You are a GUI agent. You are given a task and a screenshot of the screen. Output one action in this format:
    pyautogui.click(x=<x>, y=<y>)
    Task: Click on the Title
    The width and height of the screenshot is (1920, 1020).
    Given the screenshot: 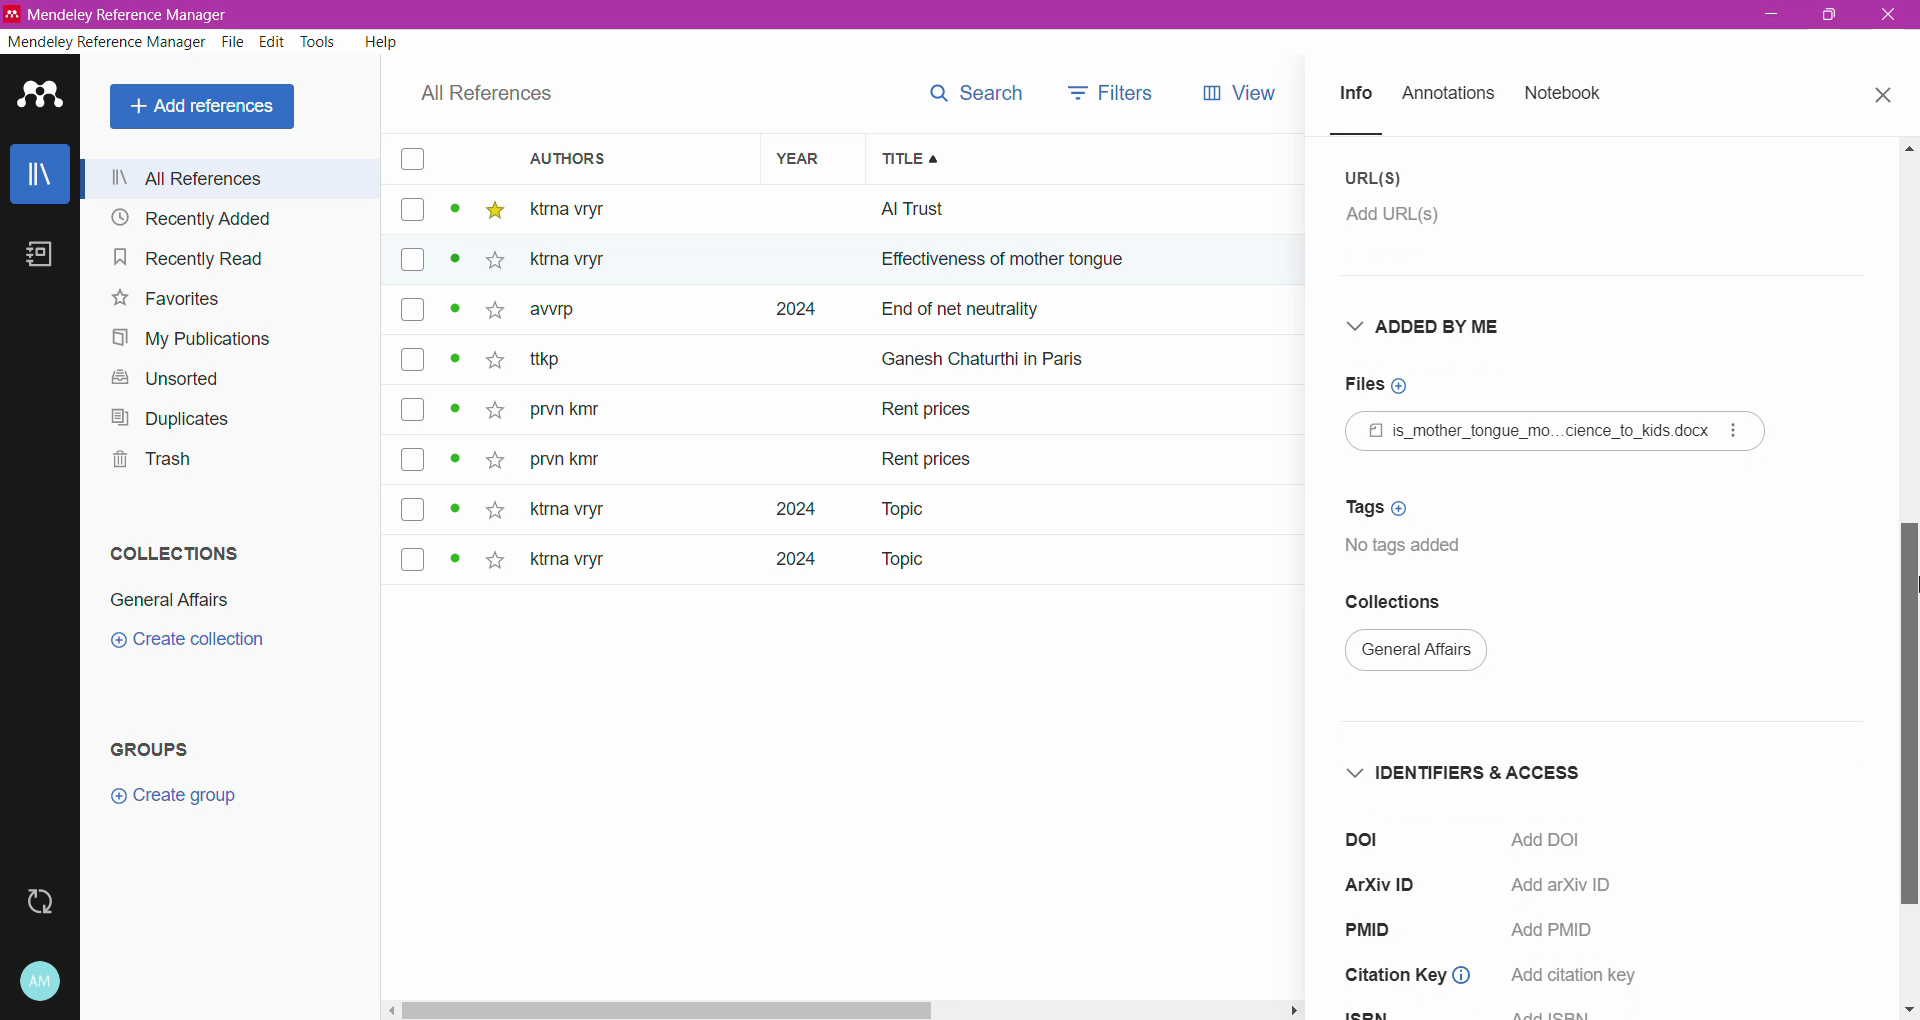 What is the action you would take?
    pyautogui.click(x=1096, y=159)
    